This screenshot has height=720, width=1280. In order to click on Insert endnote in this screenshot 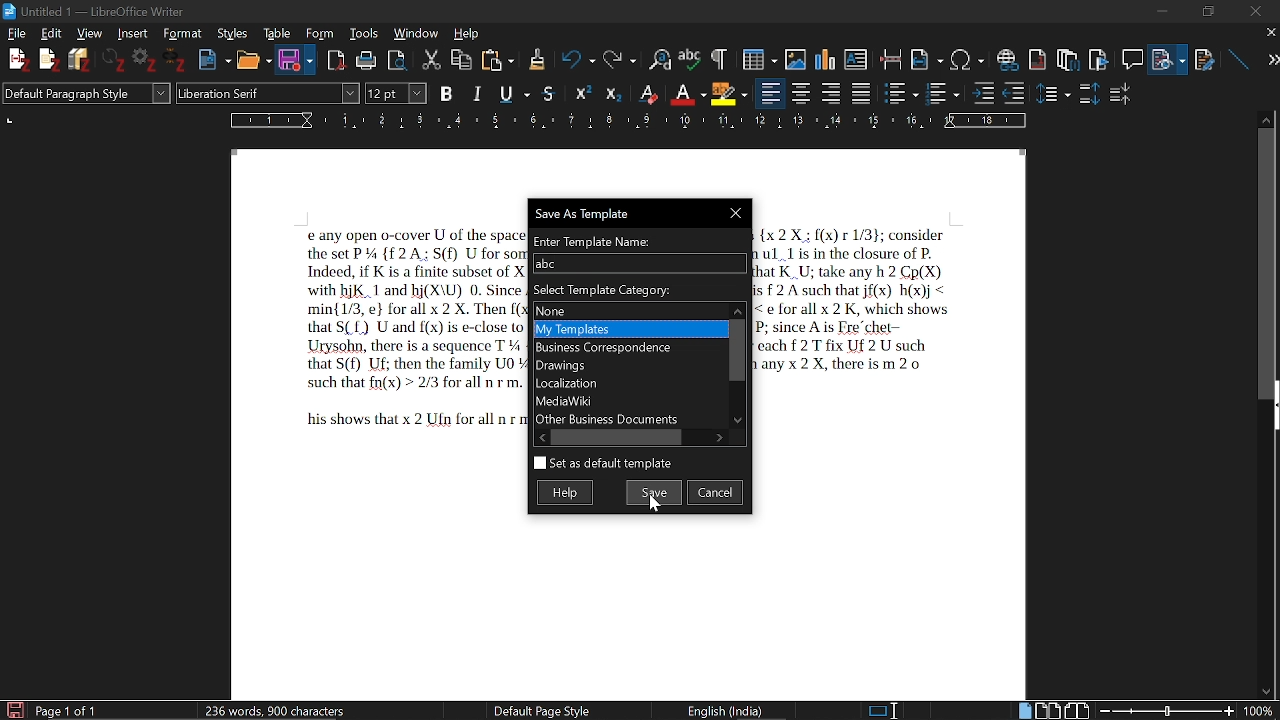, I will do `click(1039, 55)`.